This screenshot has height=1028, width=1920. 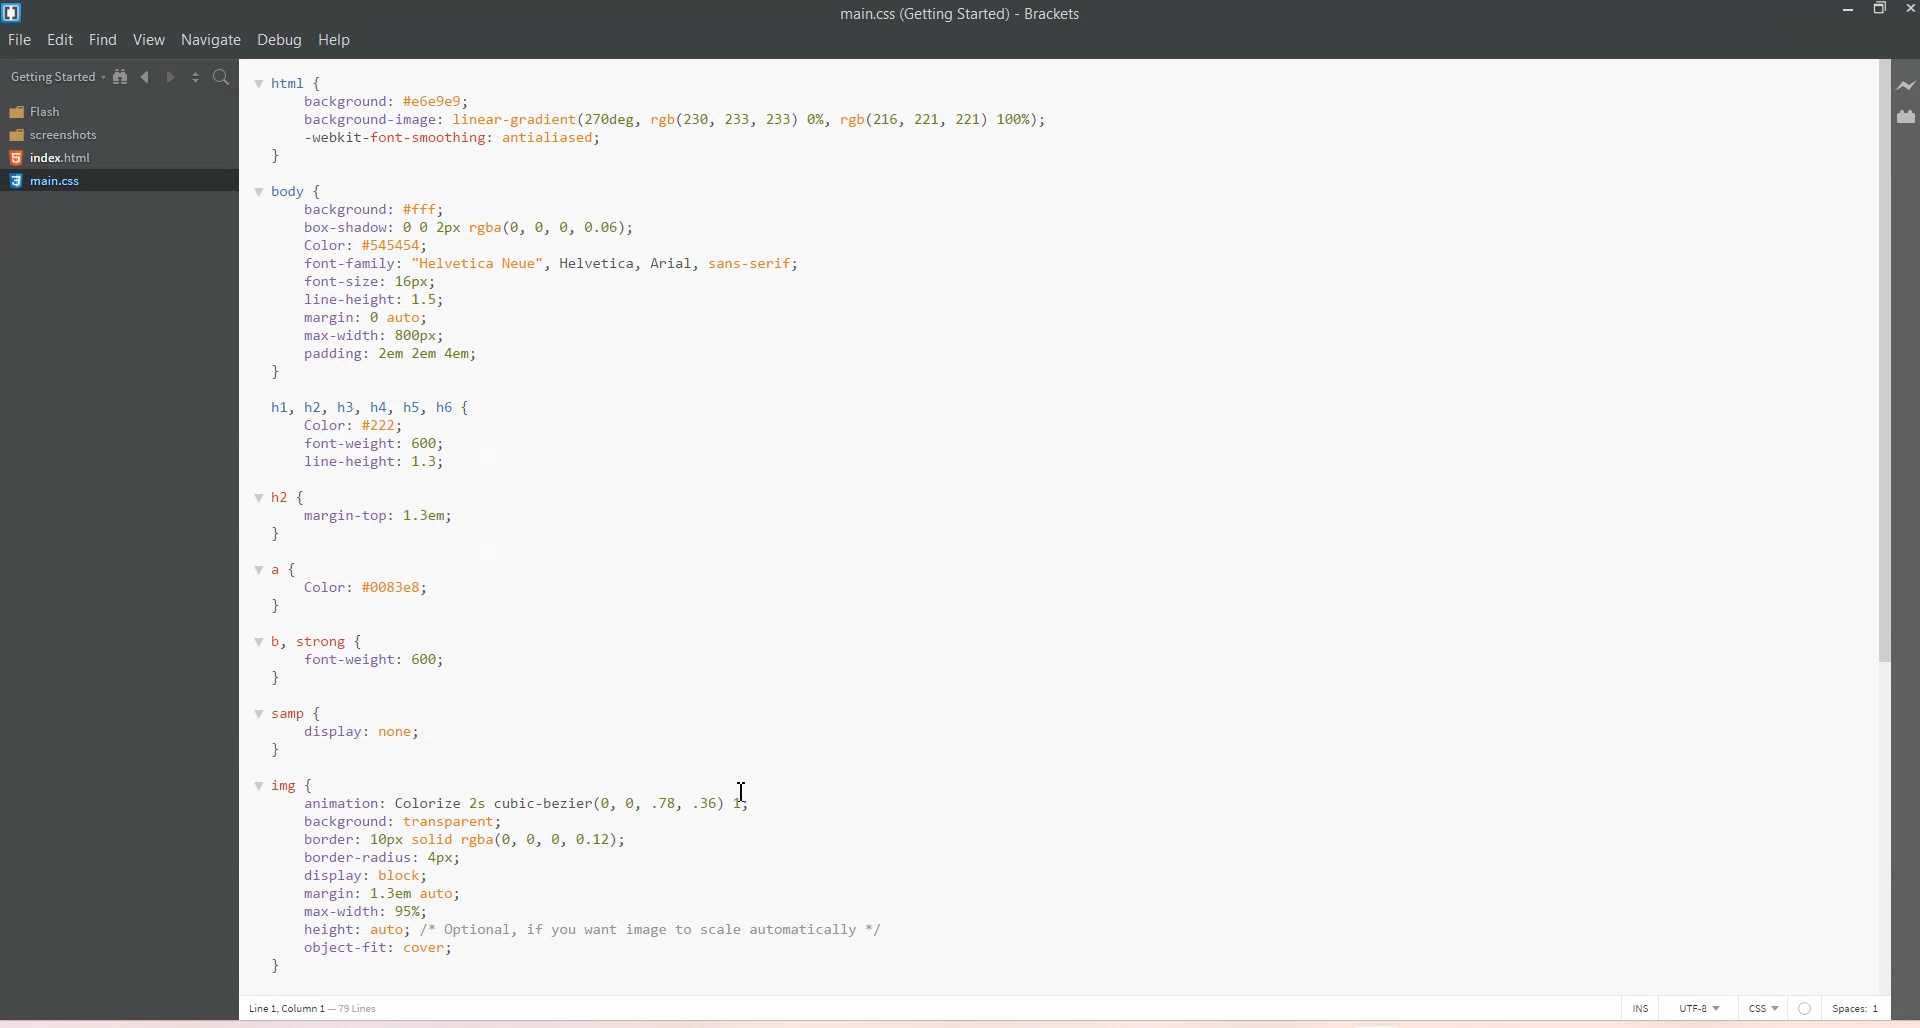 What do you see at coordinates (19, 40) in the screenshot?
I see `File` at bounding box center [19, 40].